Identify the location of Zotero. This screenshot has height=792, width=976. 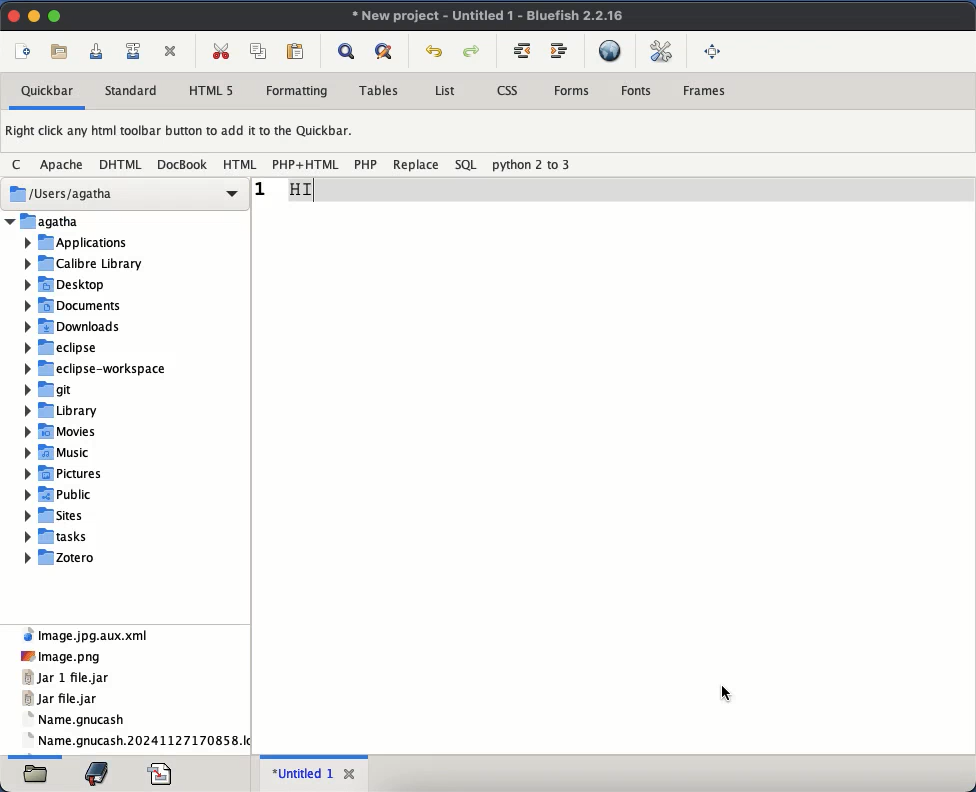
(60, 559).